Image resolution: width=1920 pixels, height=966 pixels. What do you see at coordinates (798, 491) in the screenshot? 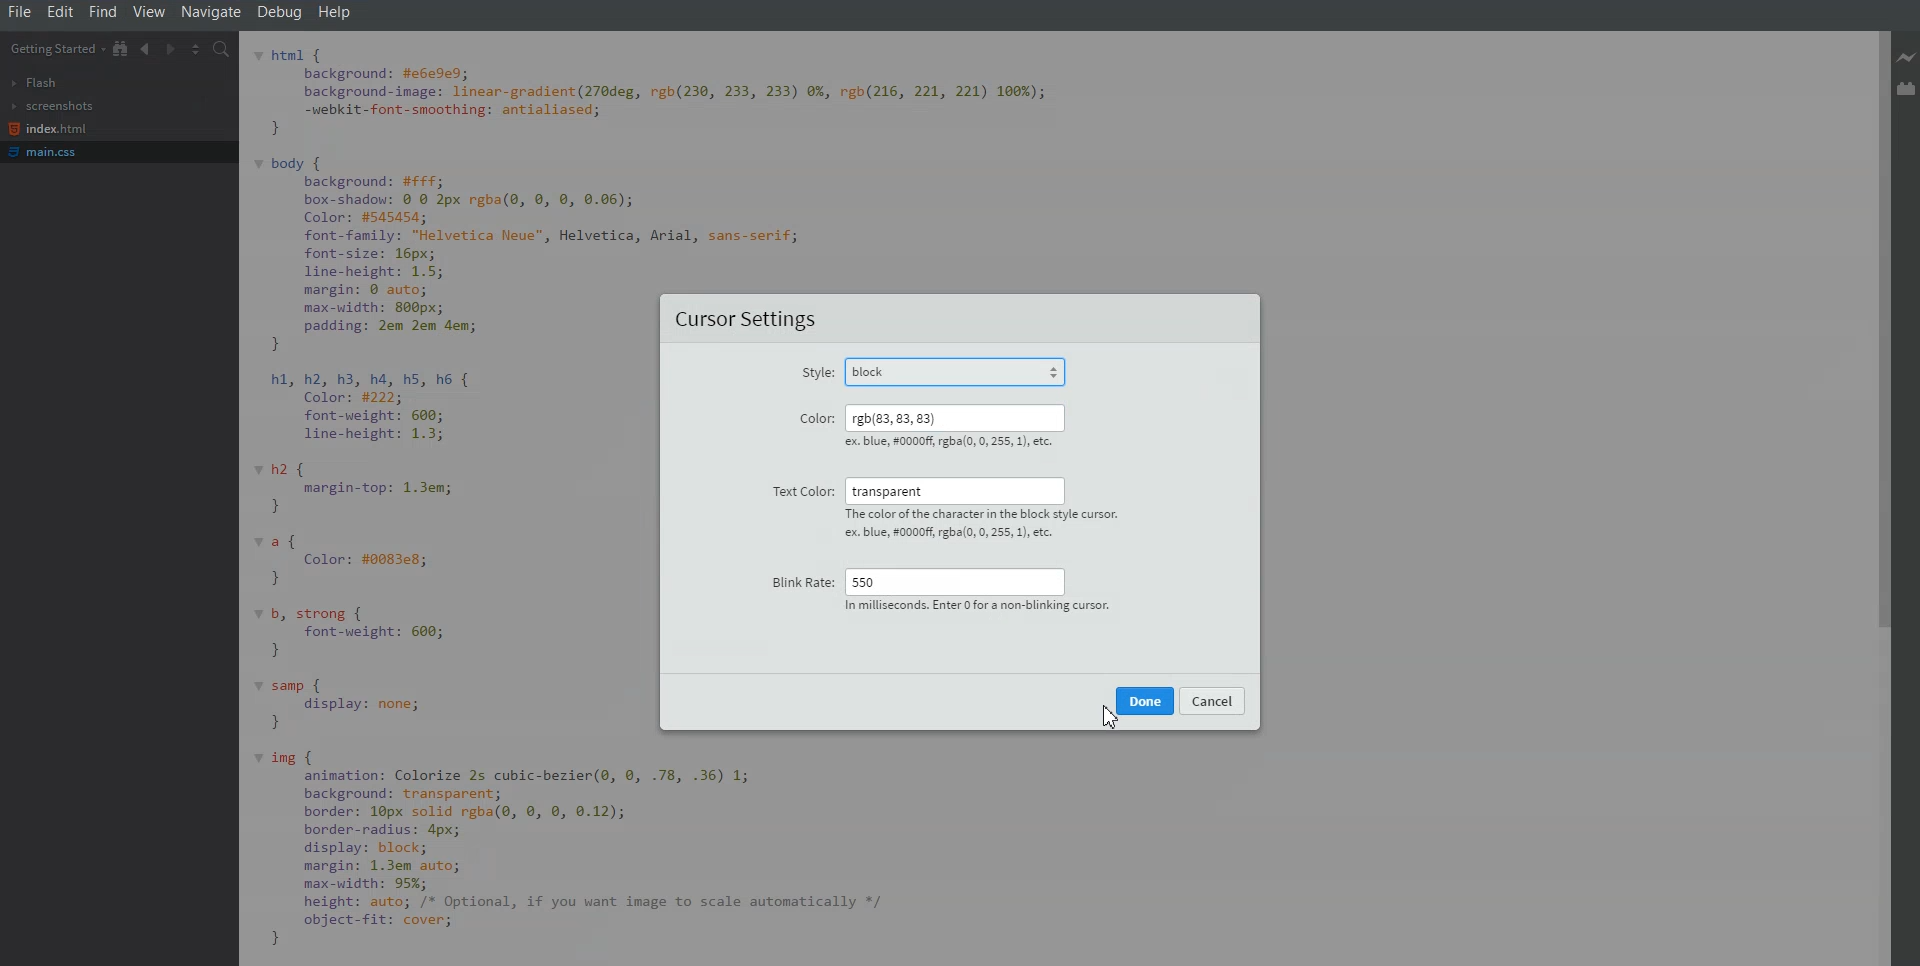
I see `Text Color` at bounding box center [798, 491].